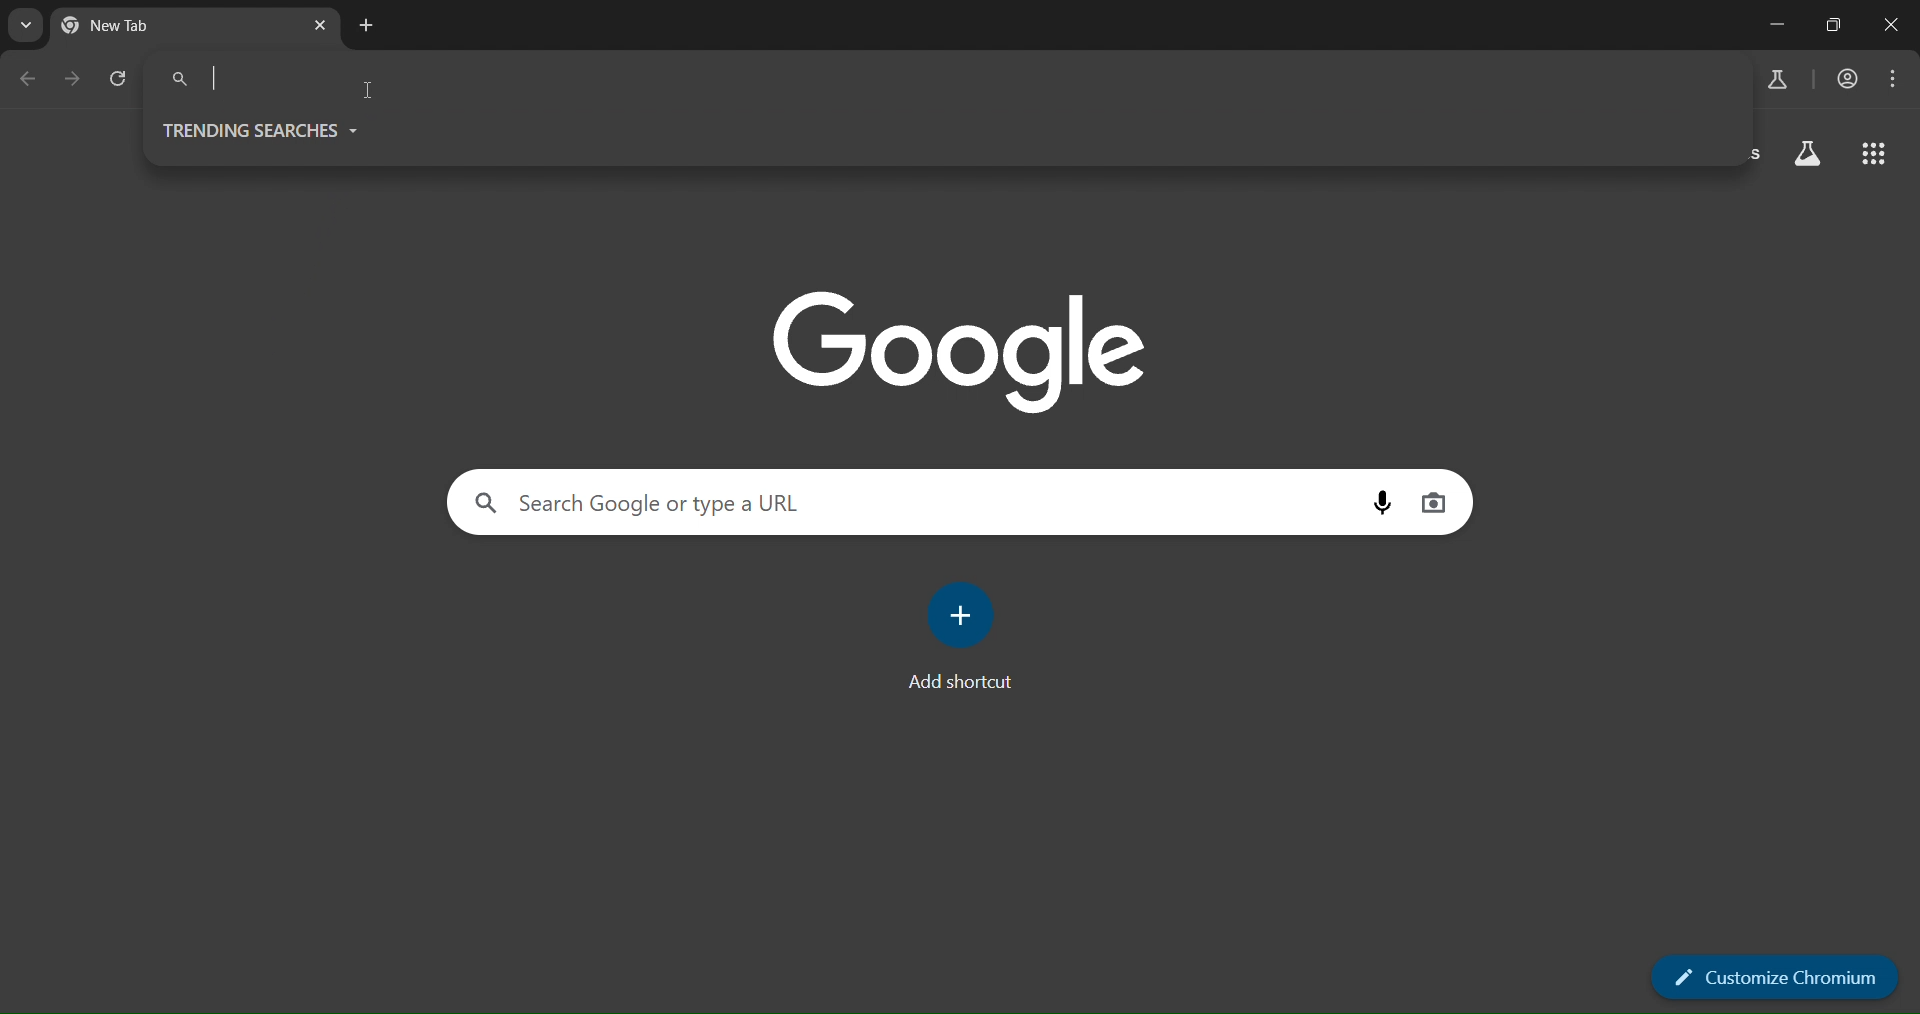  Describe the element at coordinates (28, 81) in the screenshot. I see `go back one page` at that location.